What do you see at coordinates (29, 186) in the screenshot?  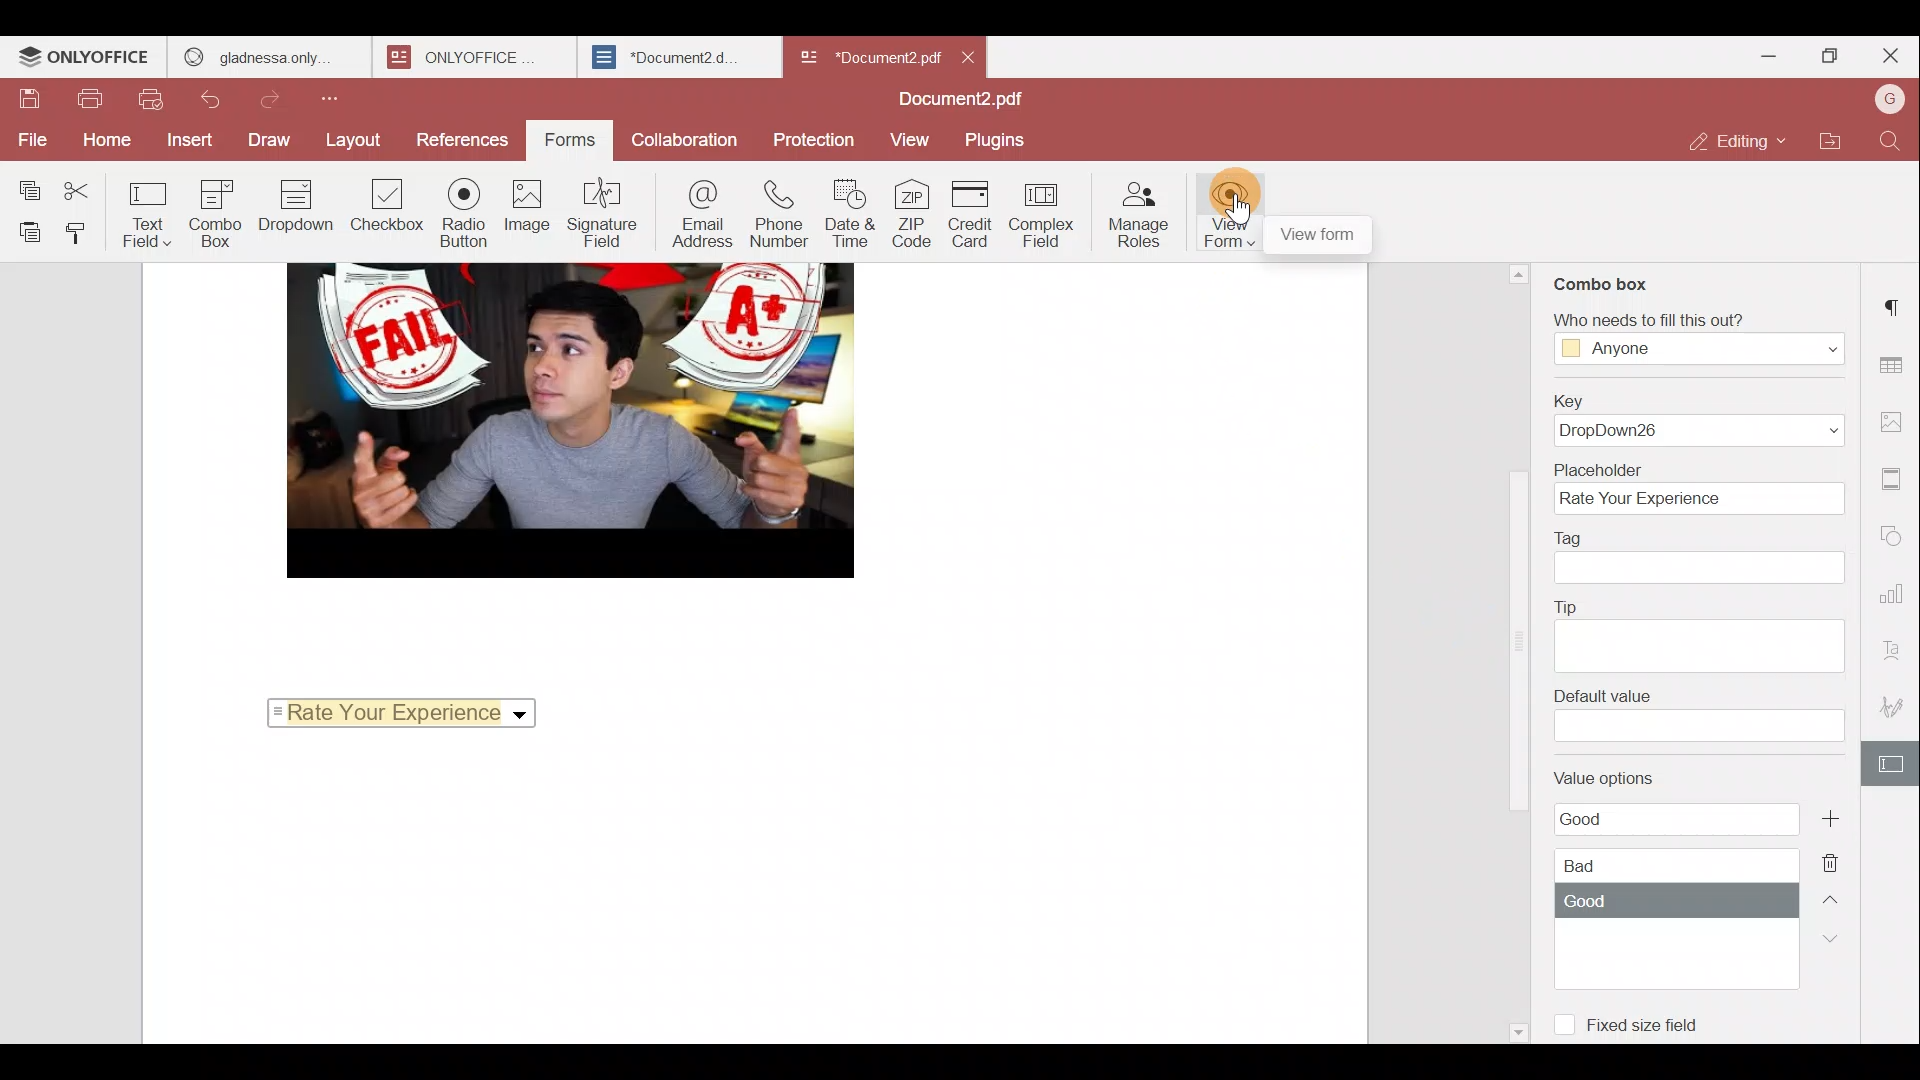 I see `Copy` at bounding box center [29, 186].